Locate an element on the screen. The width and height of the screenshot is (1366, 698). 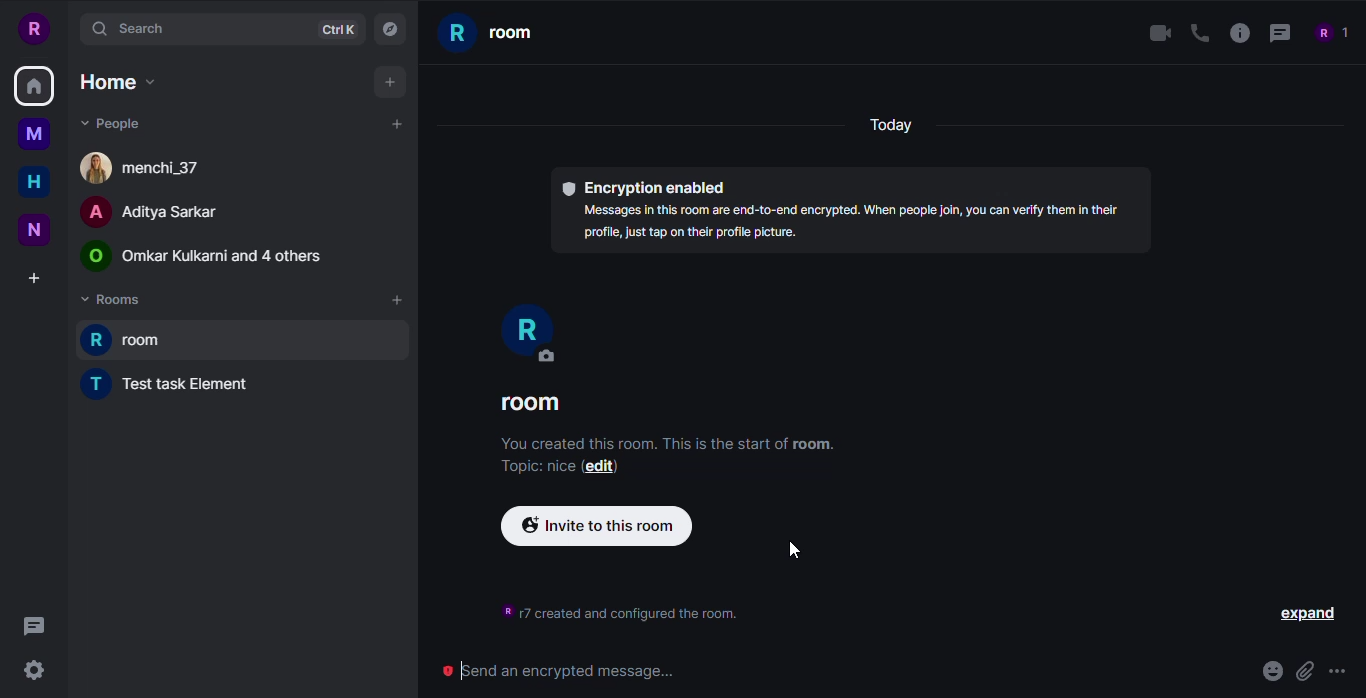
people is located at coordinates (146, 213).